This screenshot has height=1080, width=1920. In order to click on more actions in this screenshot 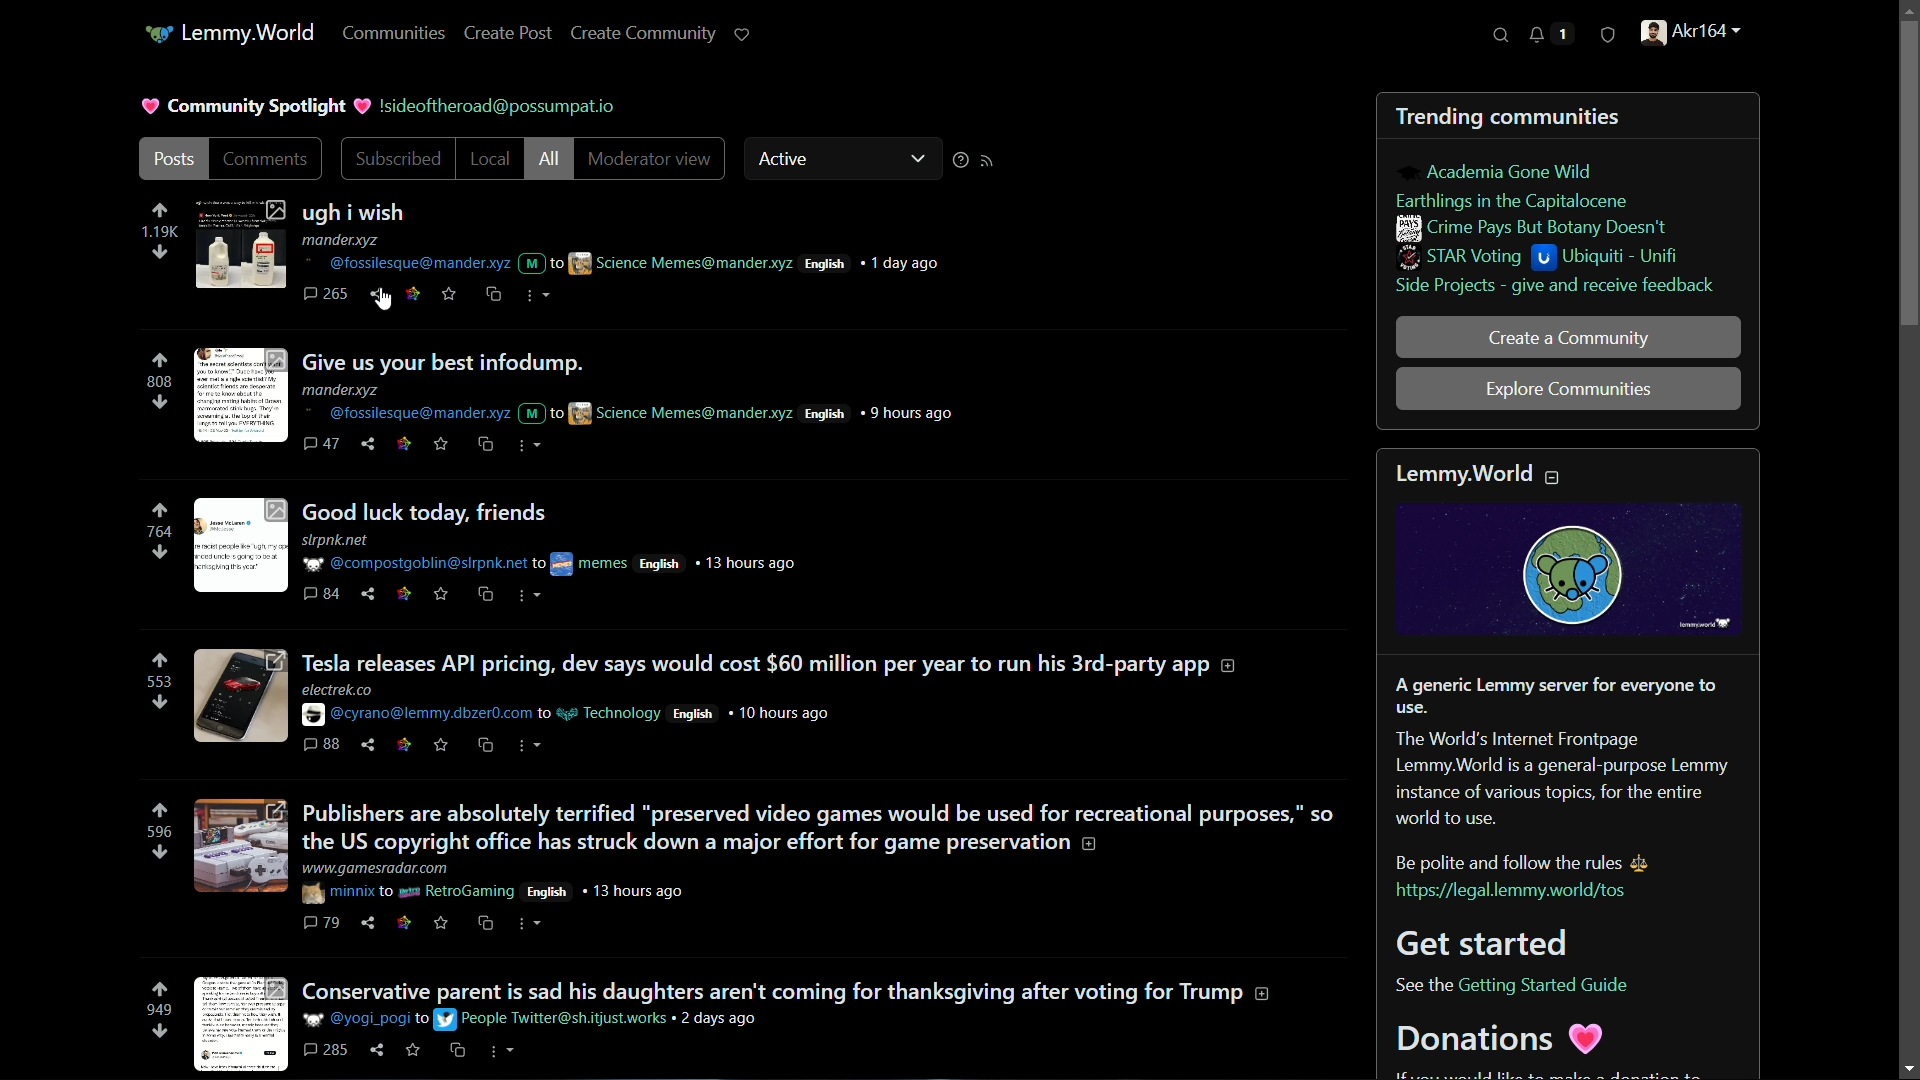, I will do `click(534, 597)`.